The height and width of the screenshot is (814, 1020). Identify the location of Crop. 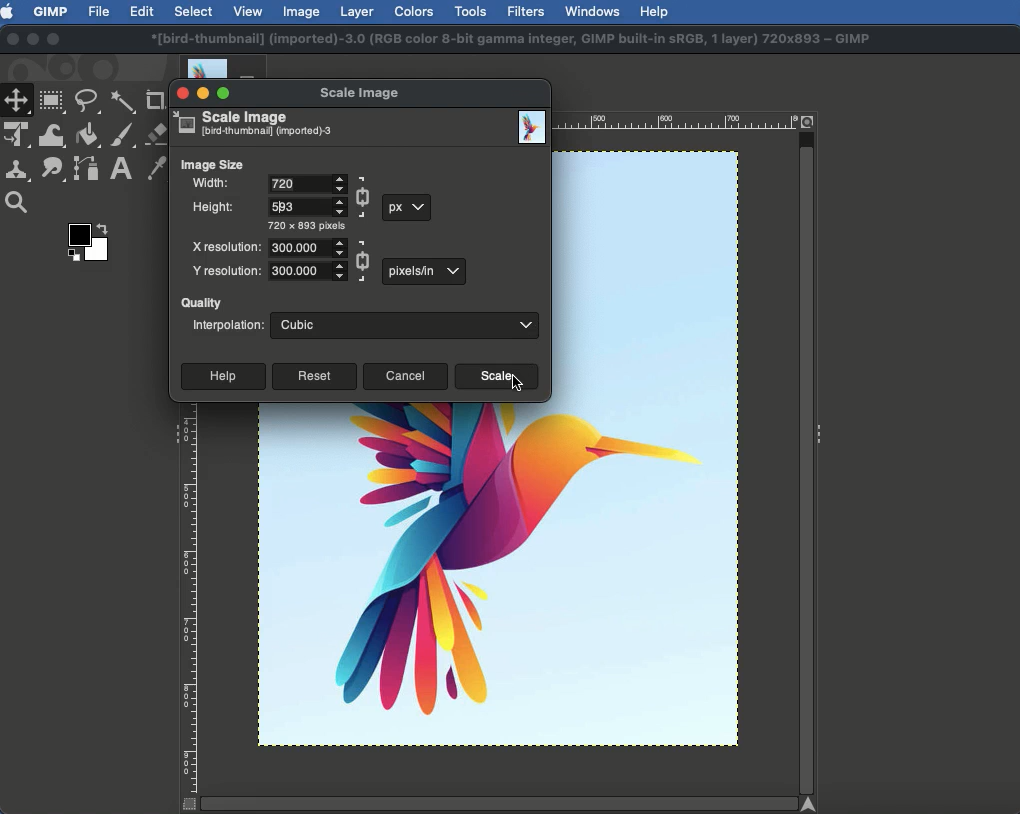
(154, 100).